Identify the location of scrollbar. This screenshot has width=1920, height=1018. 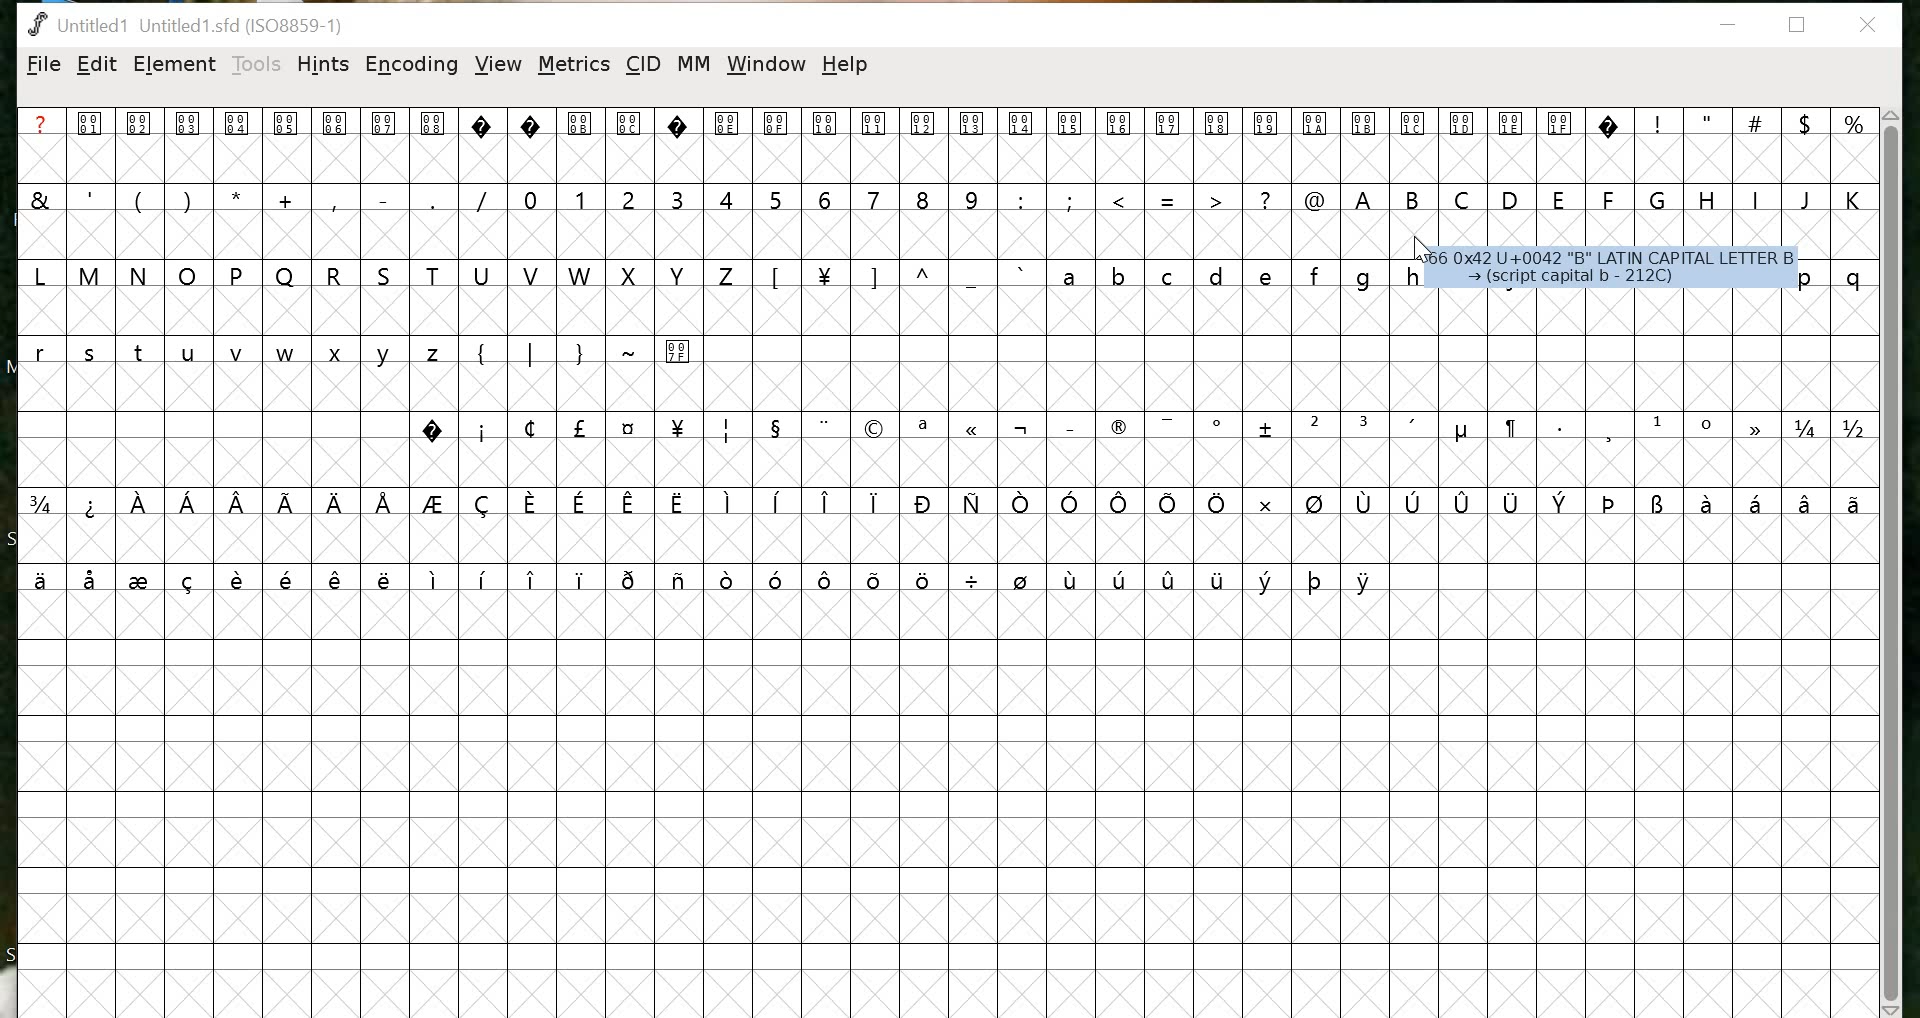
(1891, 561).